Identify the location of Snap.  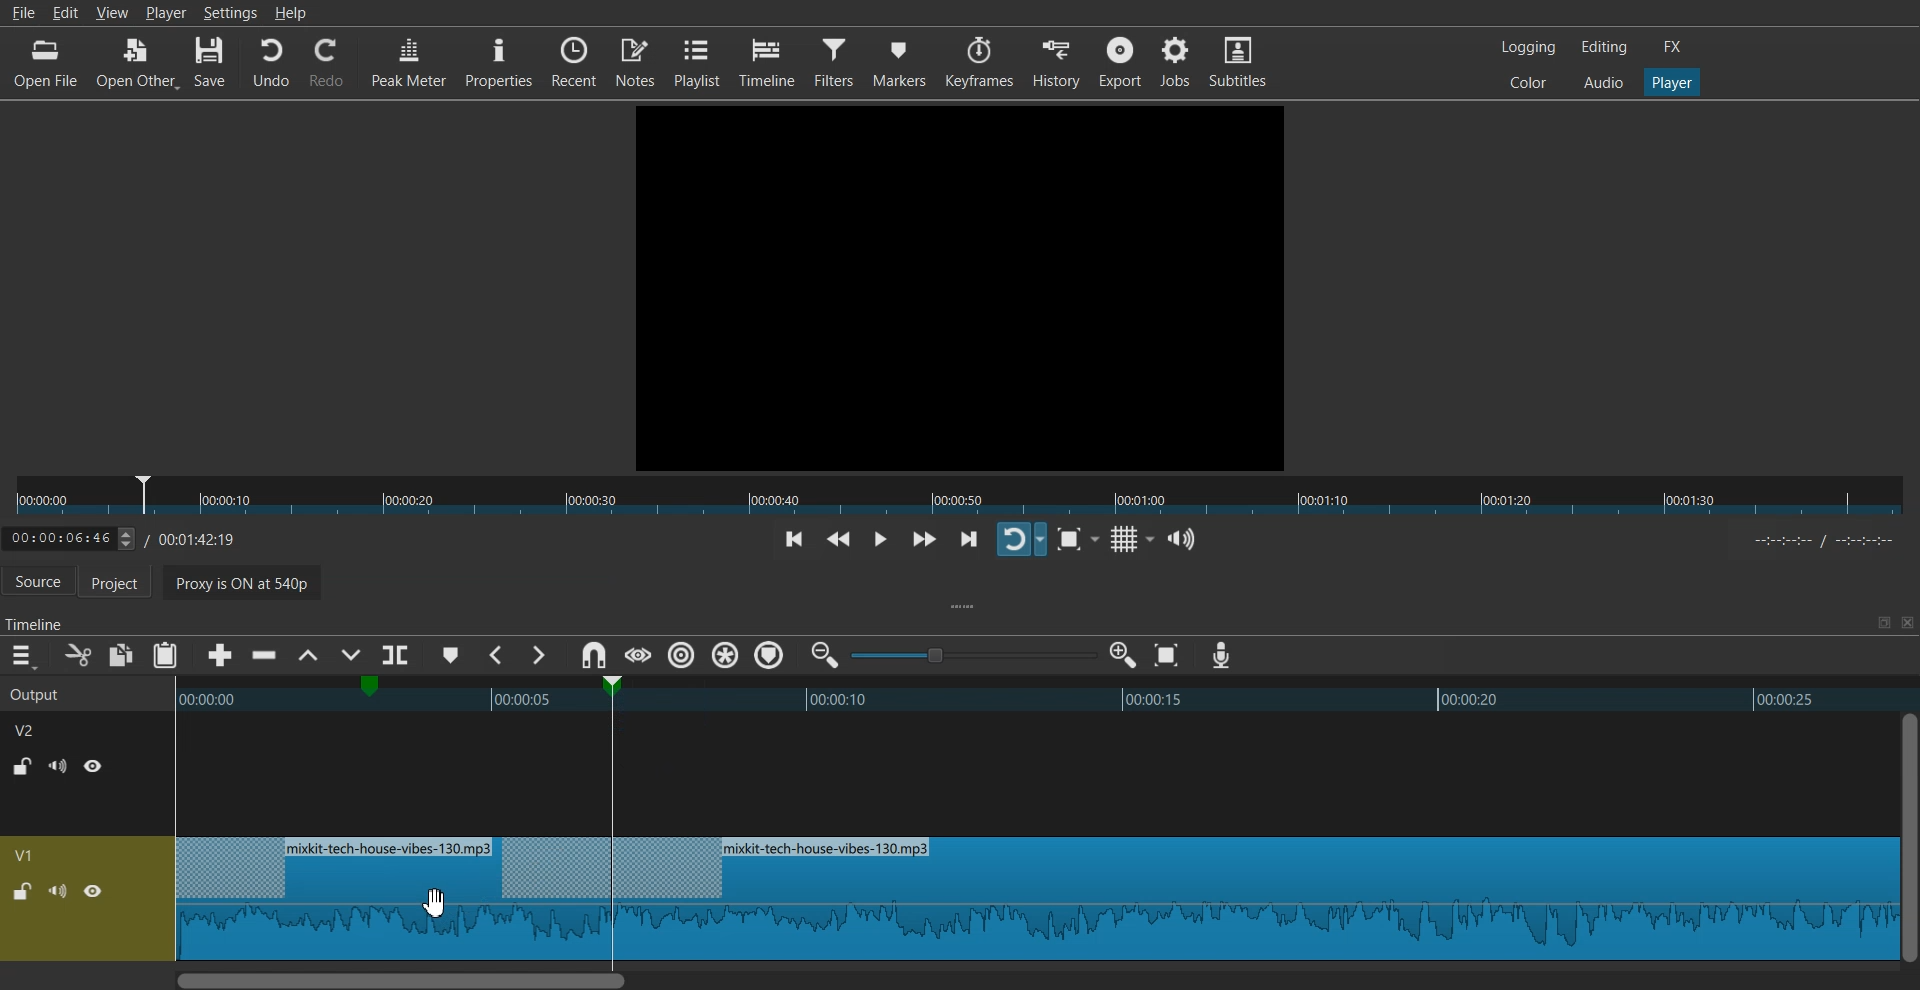
(593, 656).